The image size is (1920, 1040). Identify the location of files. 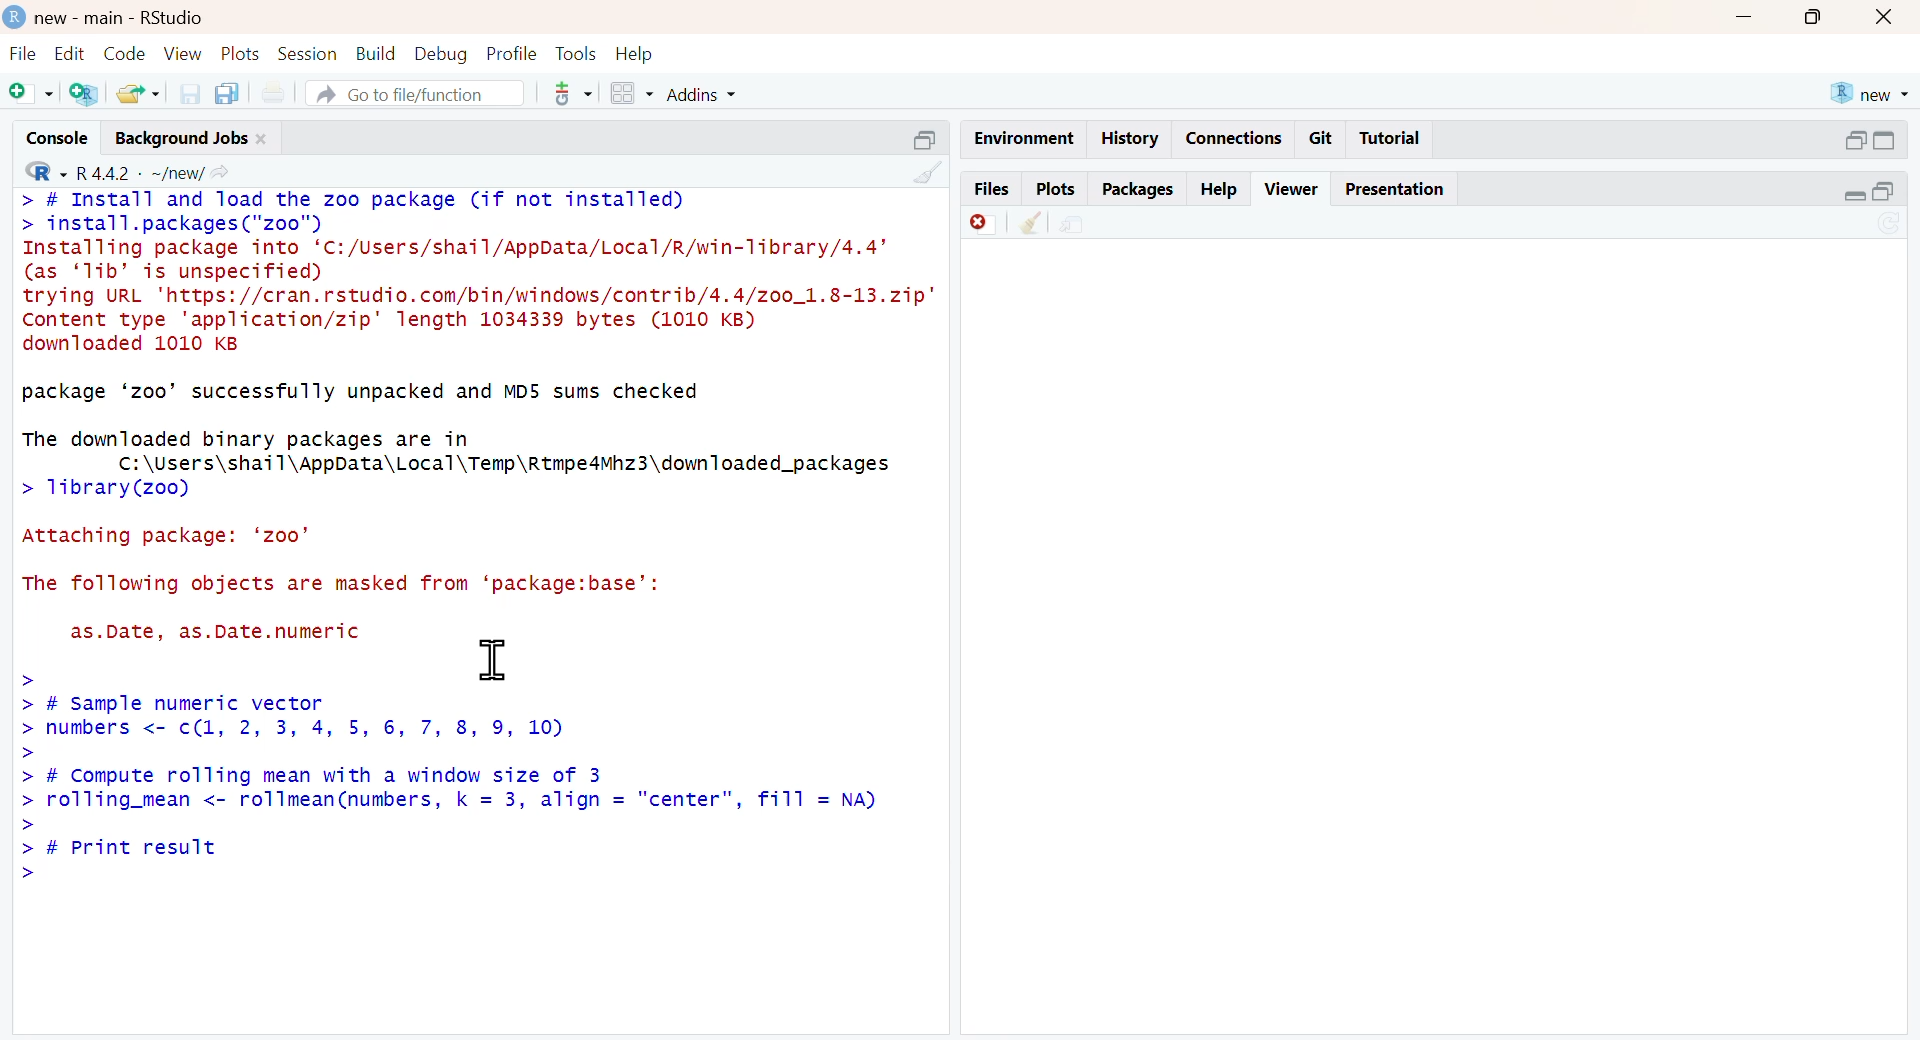
(990, 189).